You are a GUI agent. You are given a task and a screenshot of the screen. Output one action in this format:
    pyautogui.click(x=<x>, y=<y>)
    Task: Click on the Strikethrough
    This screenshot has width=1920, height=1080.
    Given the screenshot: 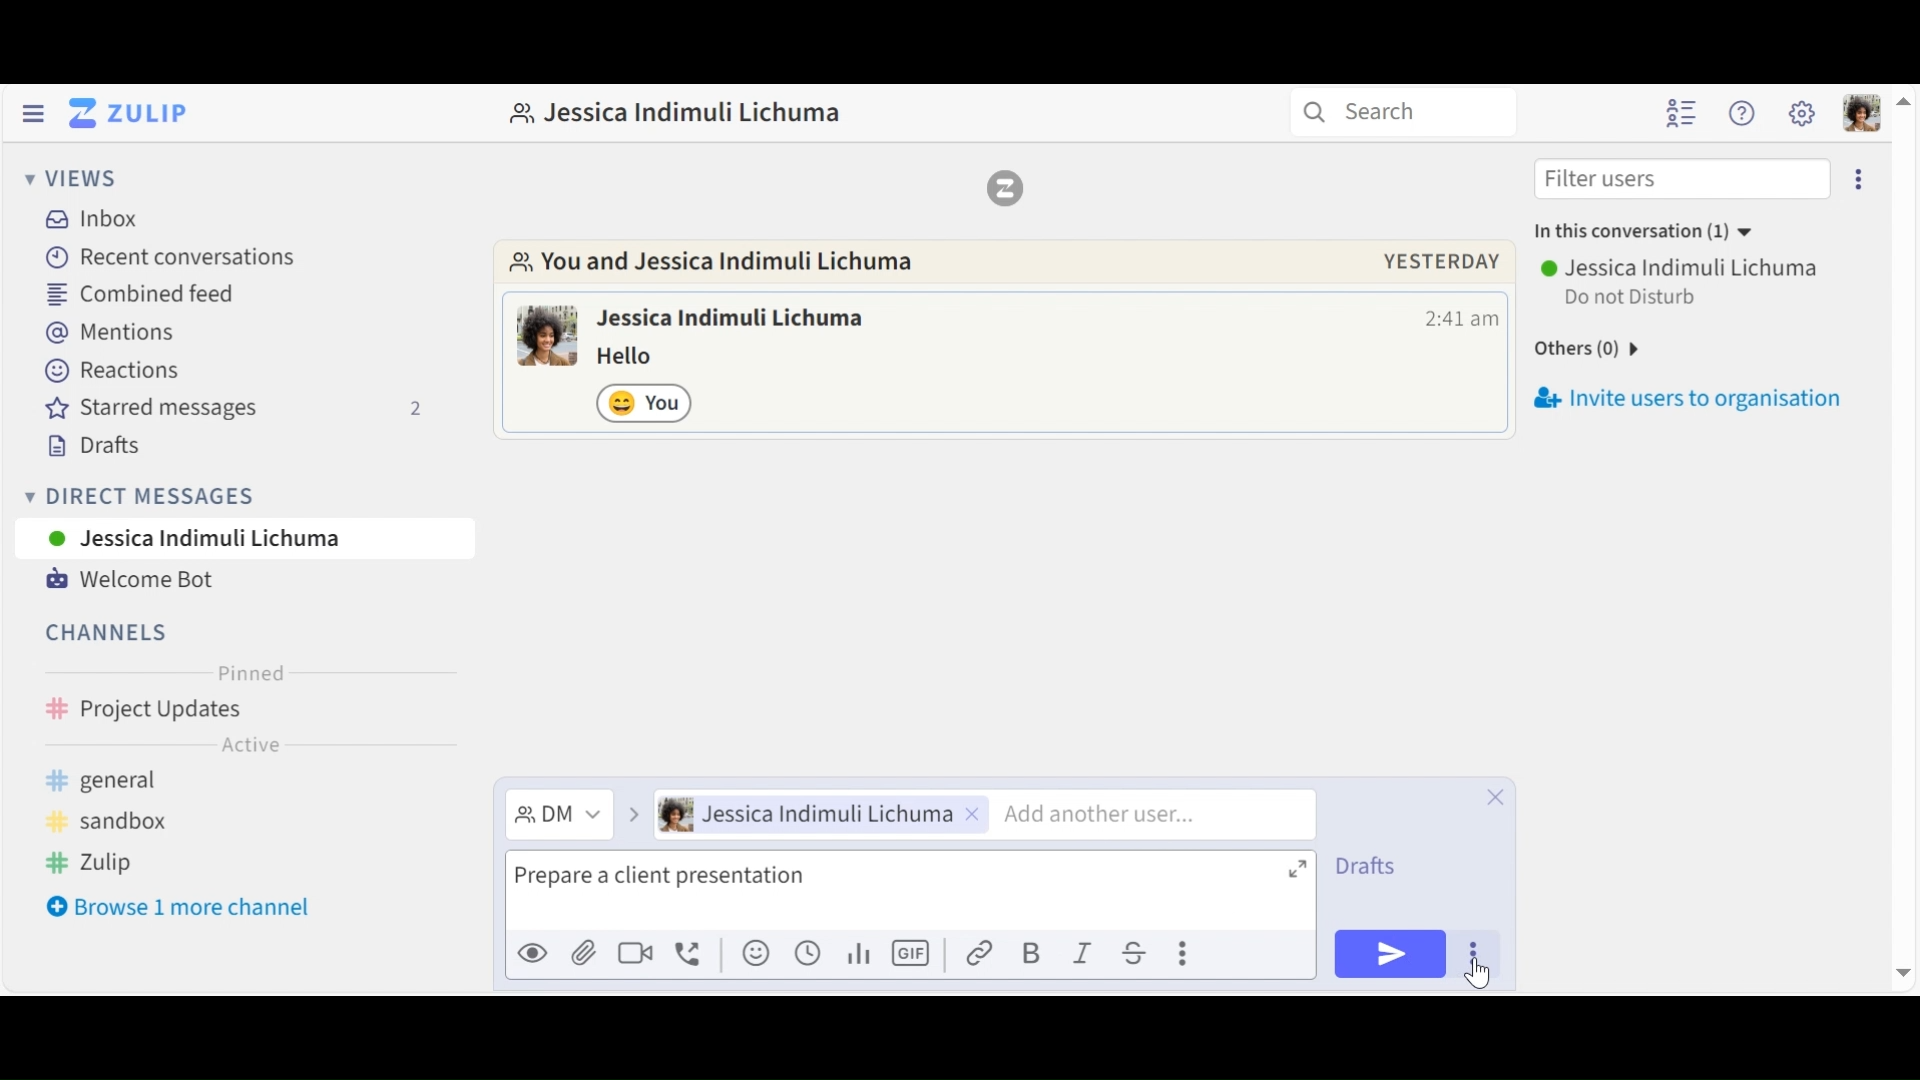 What is the action you would take?
    pyautogui.click(x=1131, y=953)
    